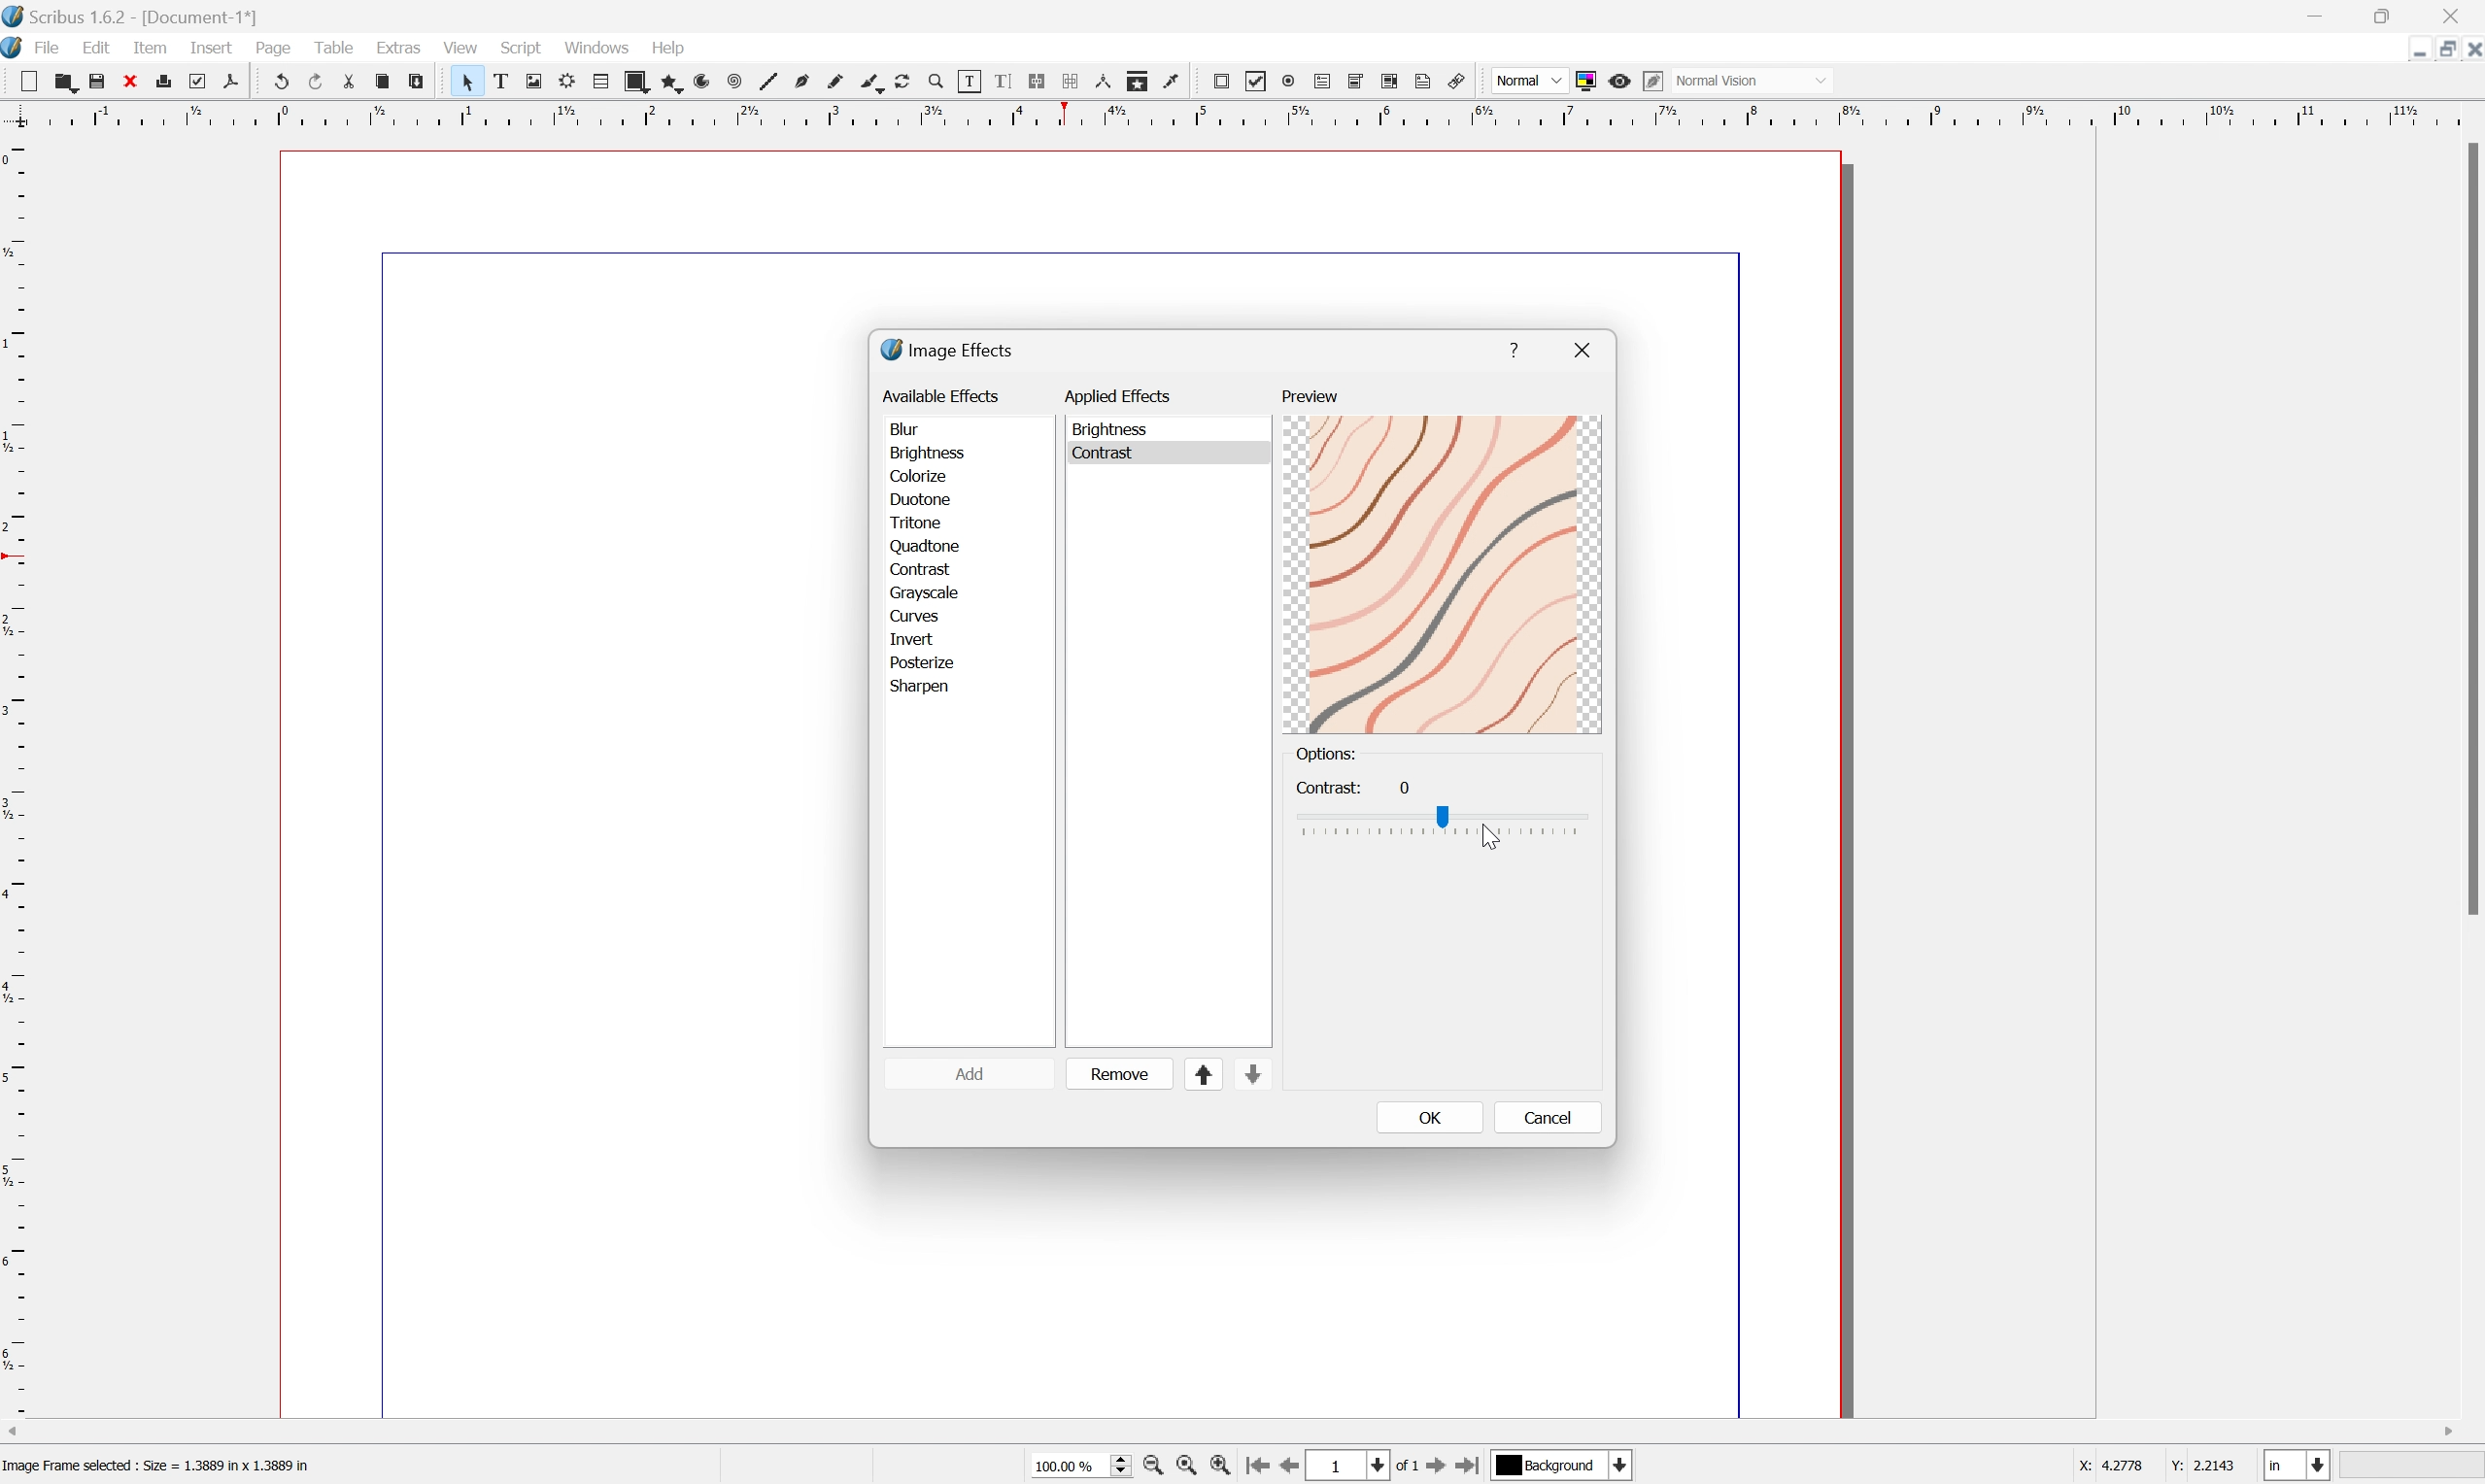  Describe the element at coordinates (910, 426) in the screenshot. I see `blur` at that location.